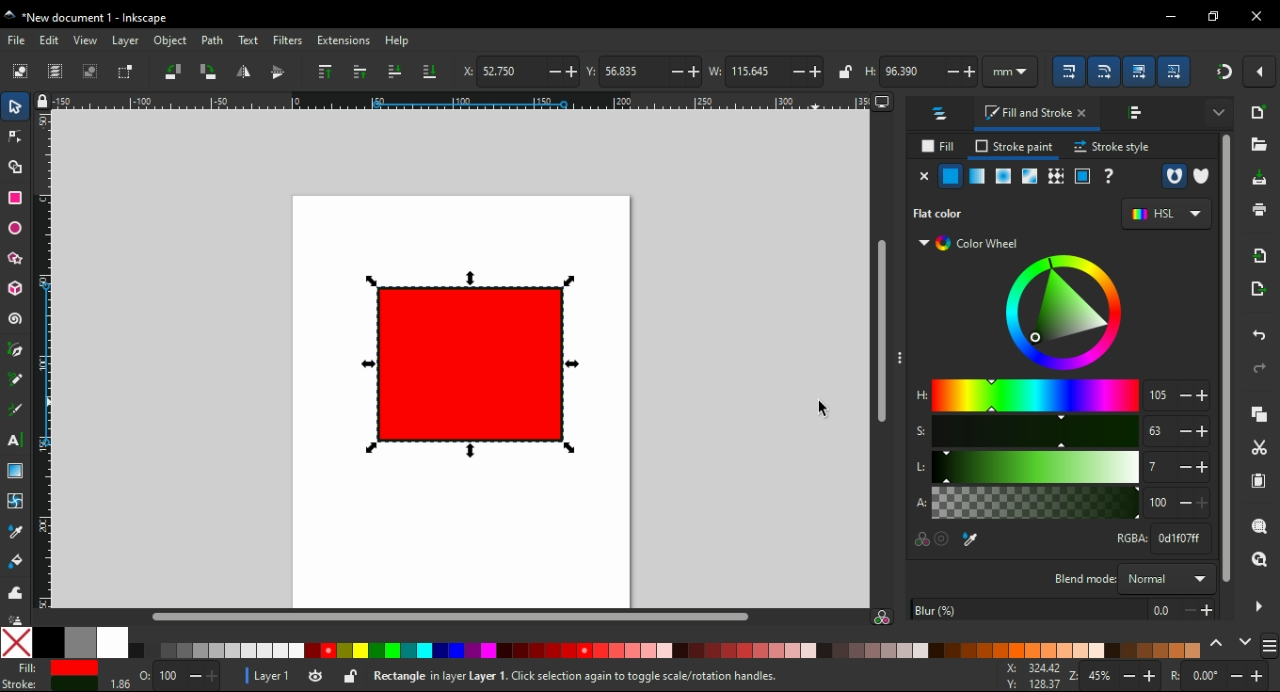 This screenshot has width=1280, height=692. I want to click on scaling options, so click(1068, 69).